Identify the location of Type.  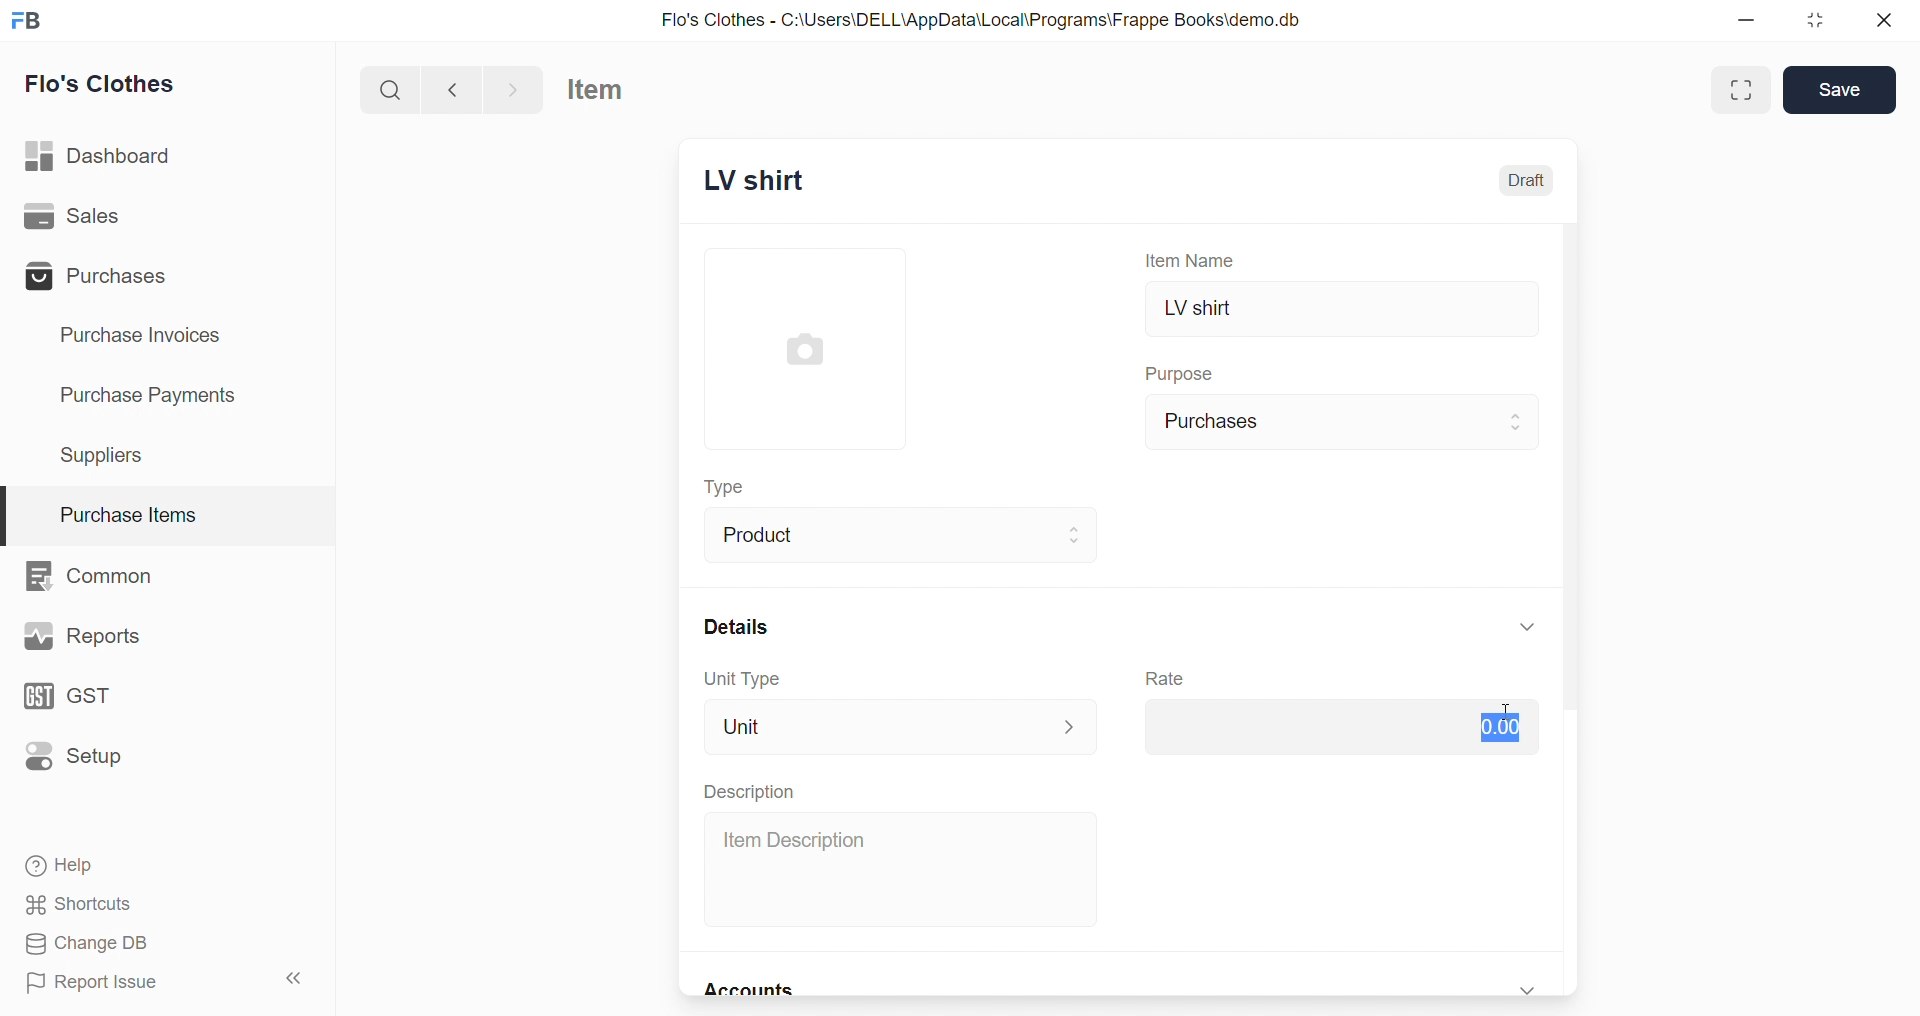
(733, 489).